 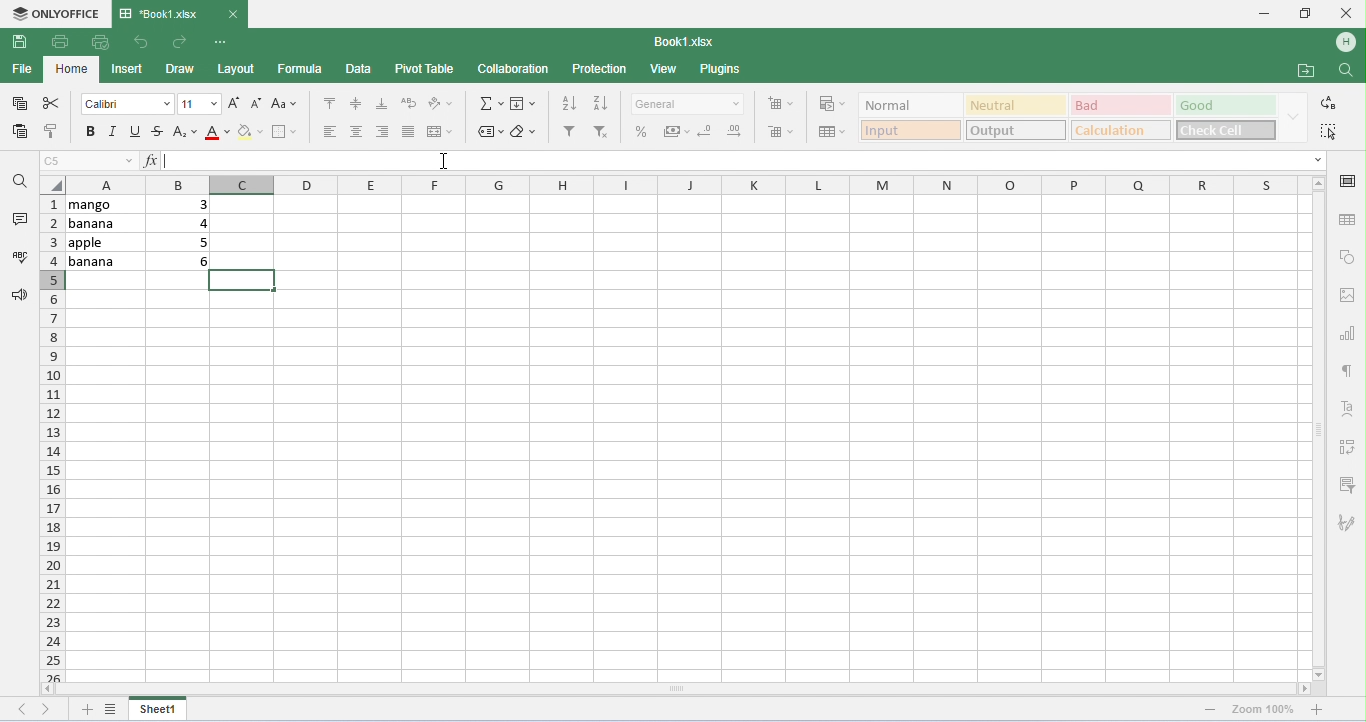 I want to click on cell settings, so click(x=1347, y=180).